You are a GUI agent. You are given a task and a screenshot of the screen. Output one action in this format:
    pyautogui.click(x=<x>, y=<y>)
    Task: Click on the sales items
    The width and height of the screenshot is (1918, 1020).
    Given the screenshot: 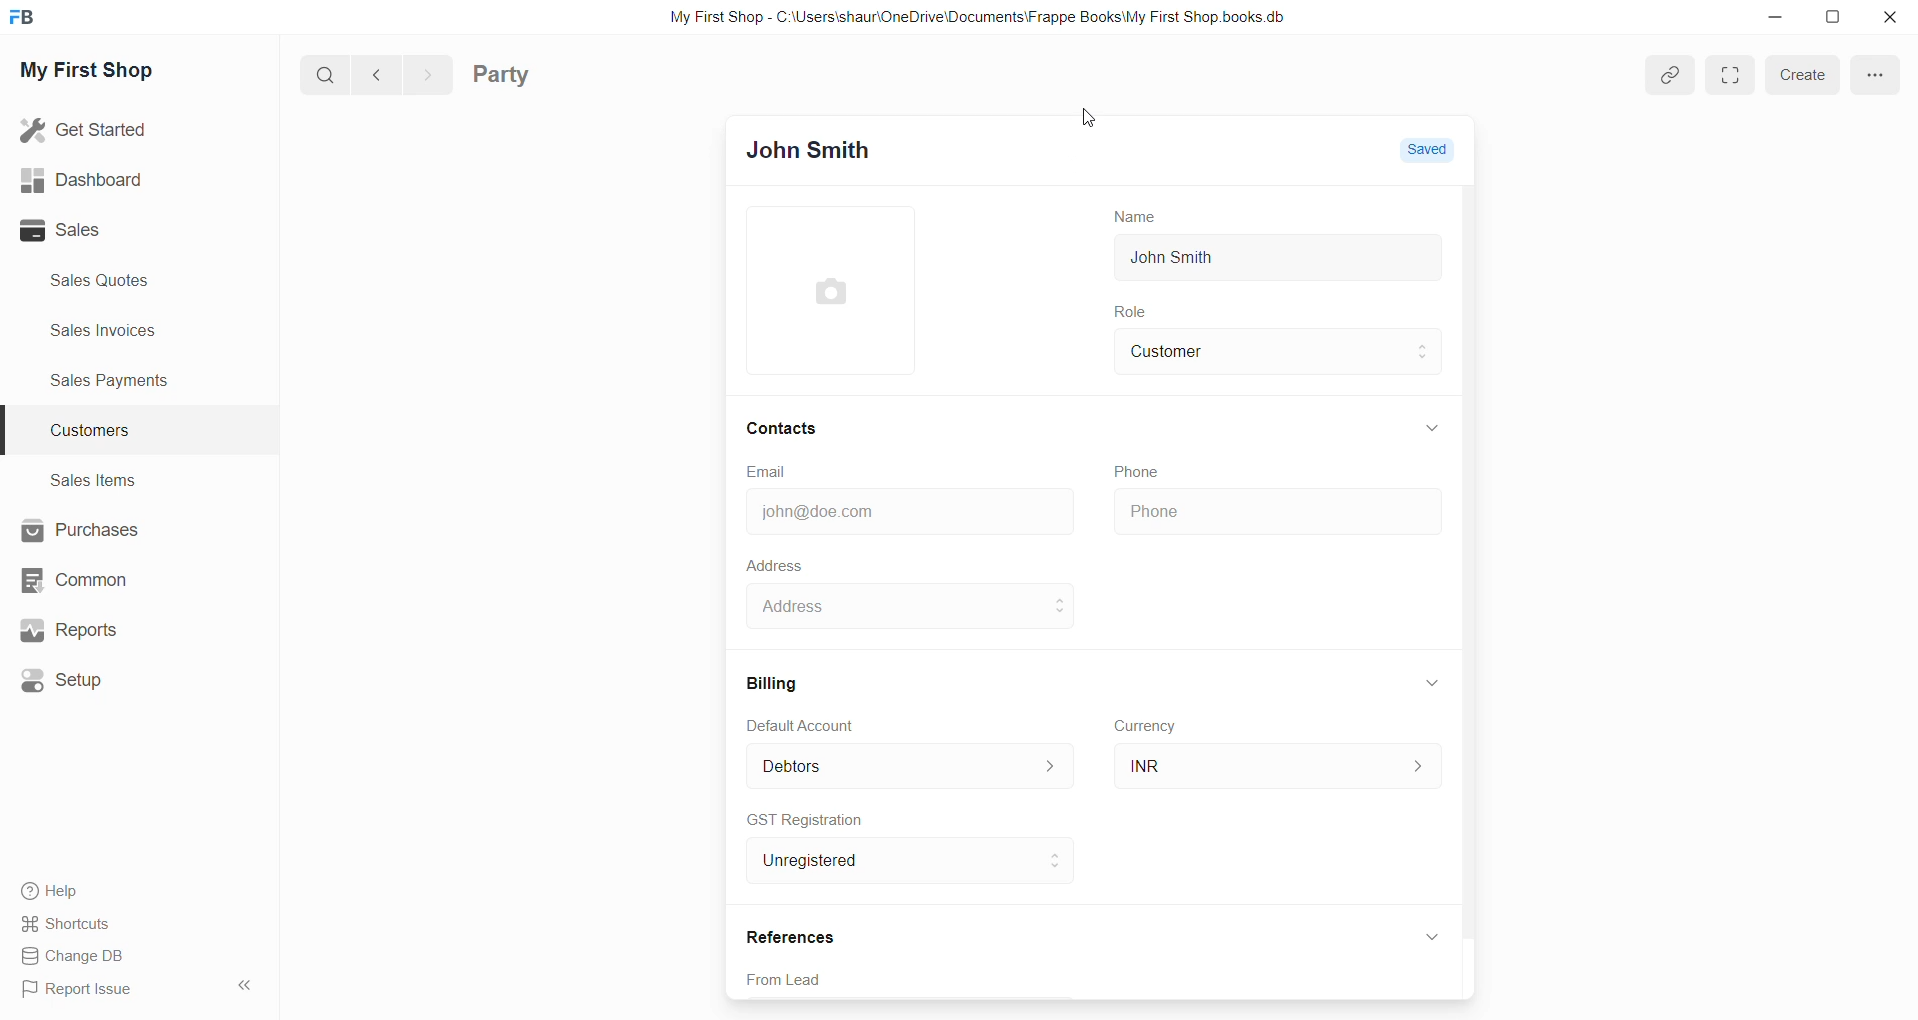 What is the action you would take?
    pyautogui.click(x=93, y=479)
    